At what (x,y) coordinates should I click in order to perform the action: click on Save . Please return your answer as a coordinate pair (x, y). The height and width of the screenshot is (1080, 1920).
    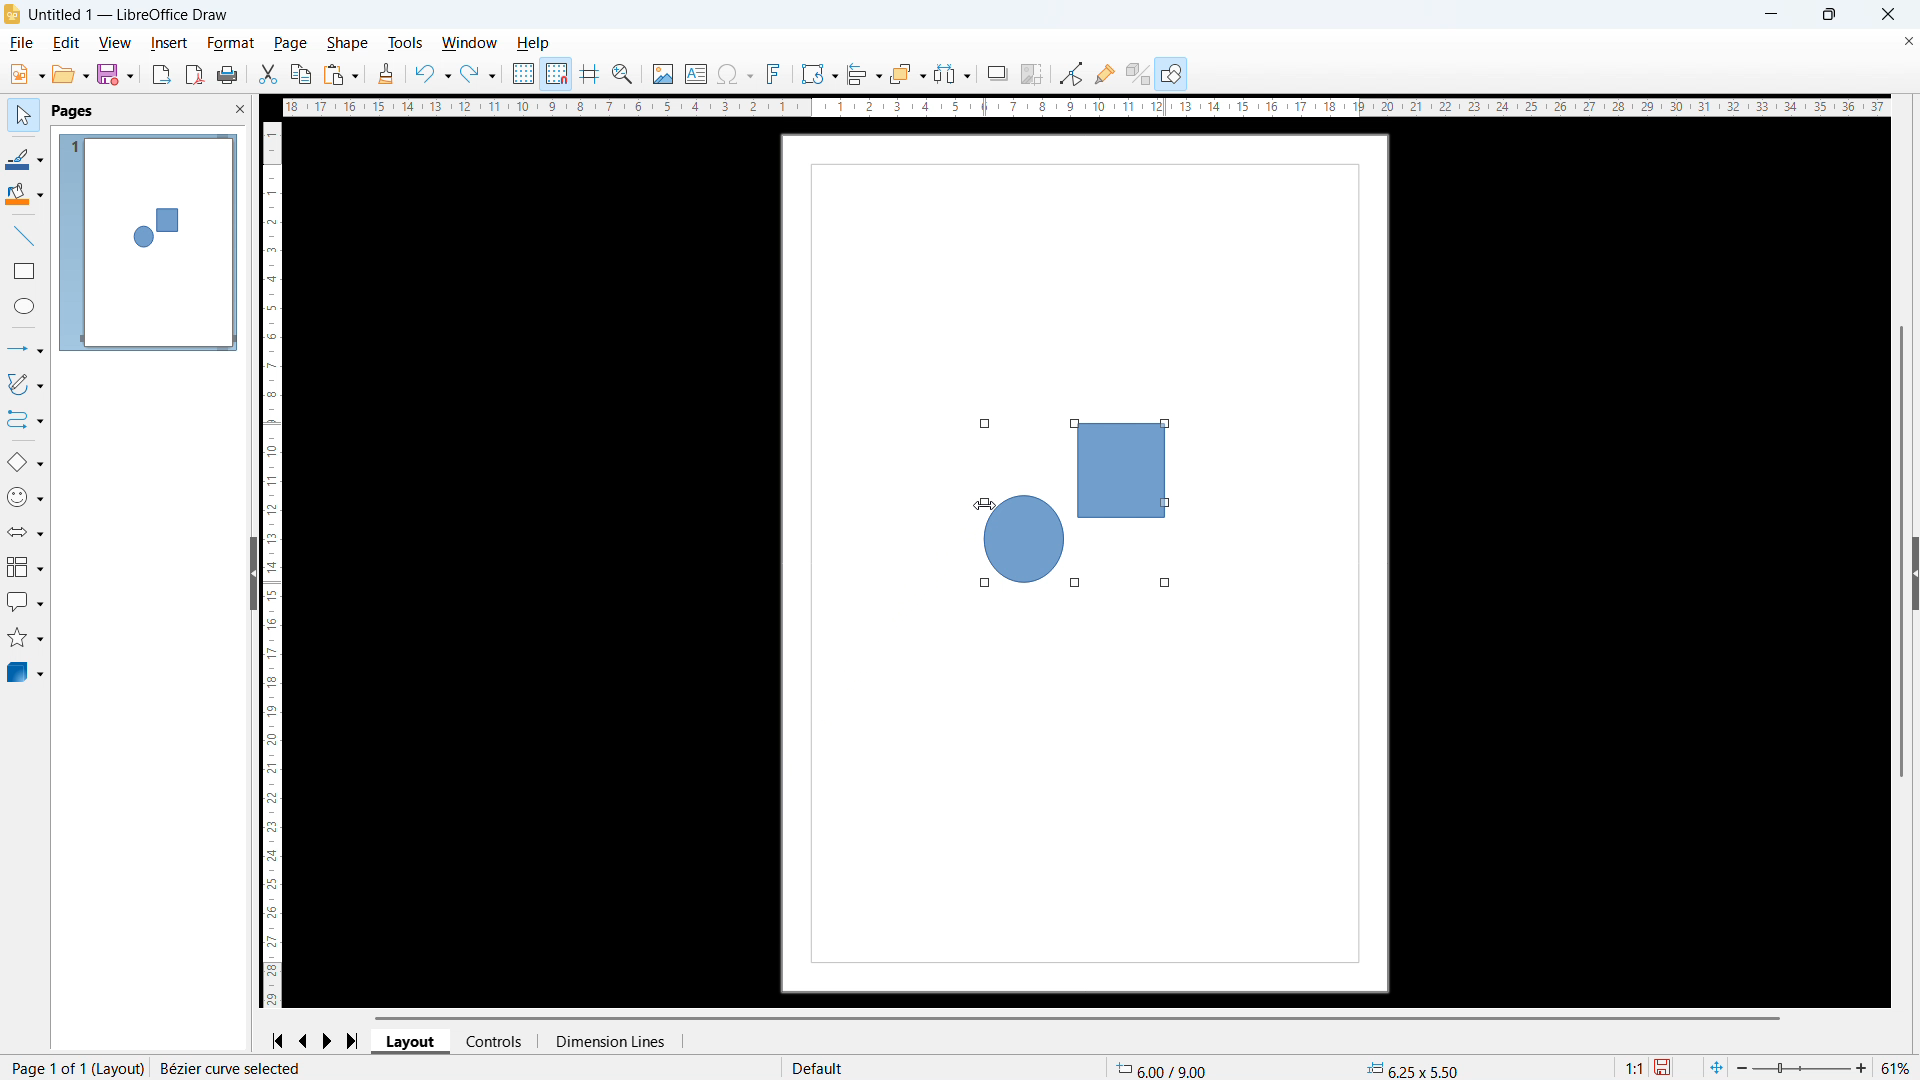
    Looking at the image, I should click on (1664, 1068).